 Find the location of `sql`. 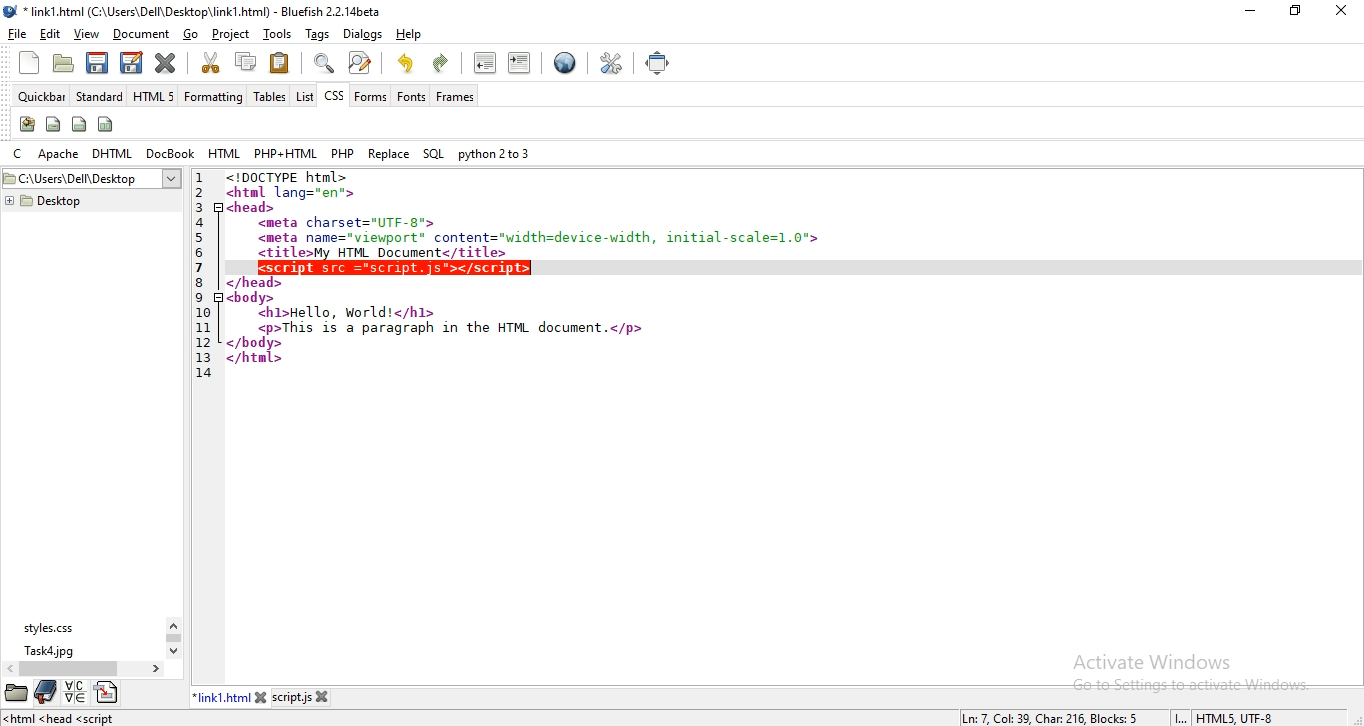

sql is located at coordinates (432, 154).